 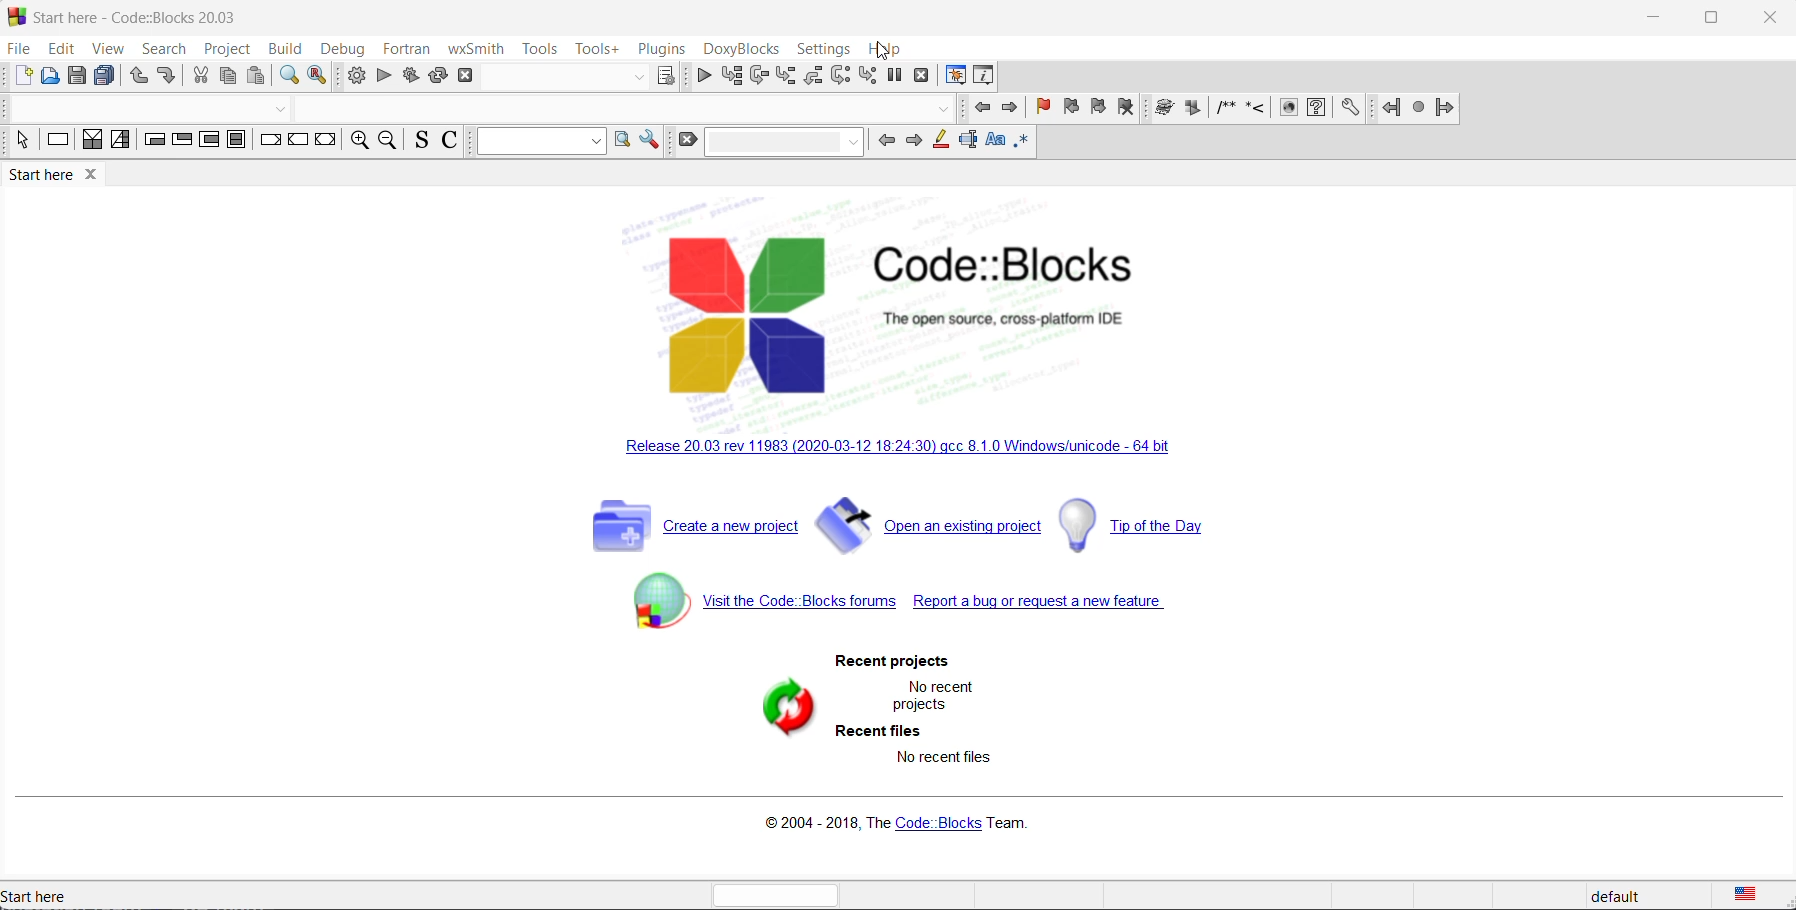 What do you see at coordinates (782, 142) in the screenshot?
I see `dropdown ` at bounding box center [782, 142].